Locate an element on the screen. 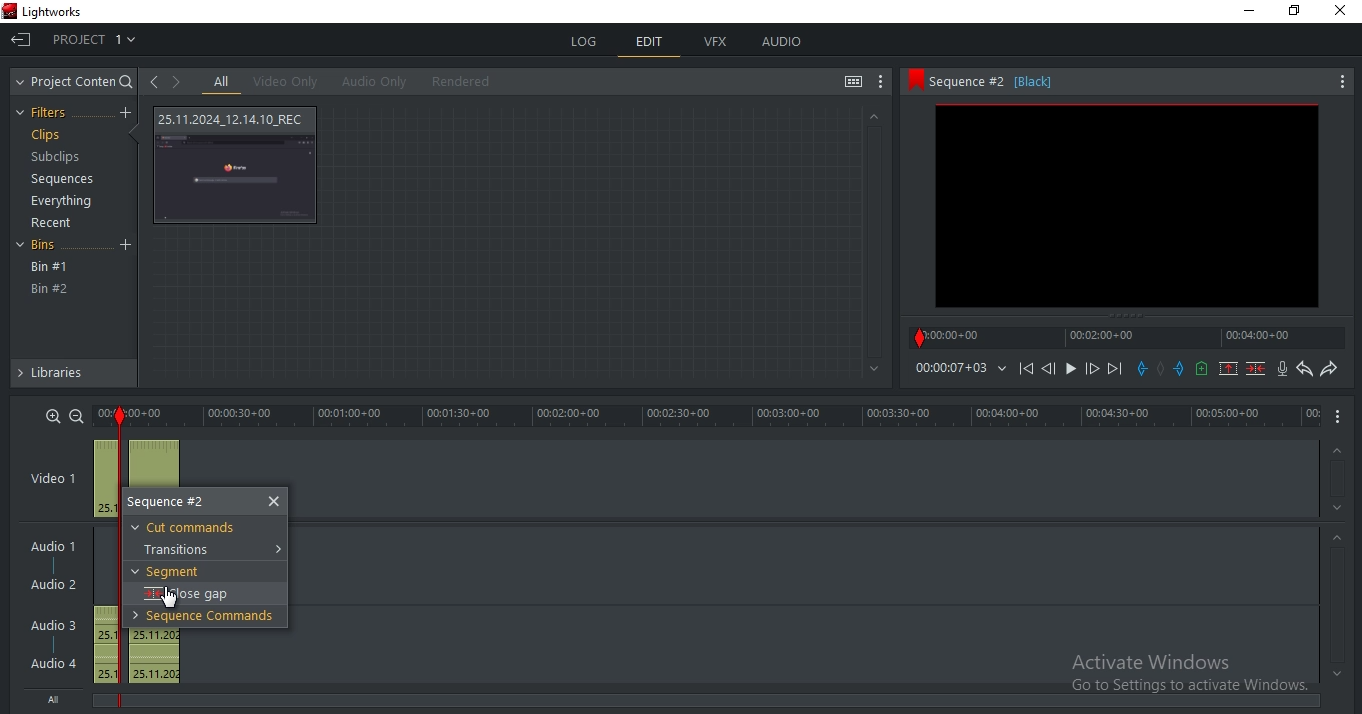 Image resolution: width=1362 pixels, height=714 pixels. Mouse Pointer is located at coordinates (170, 598).